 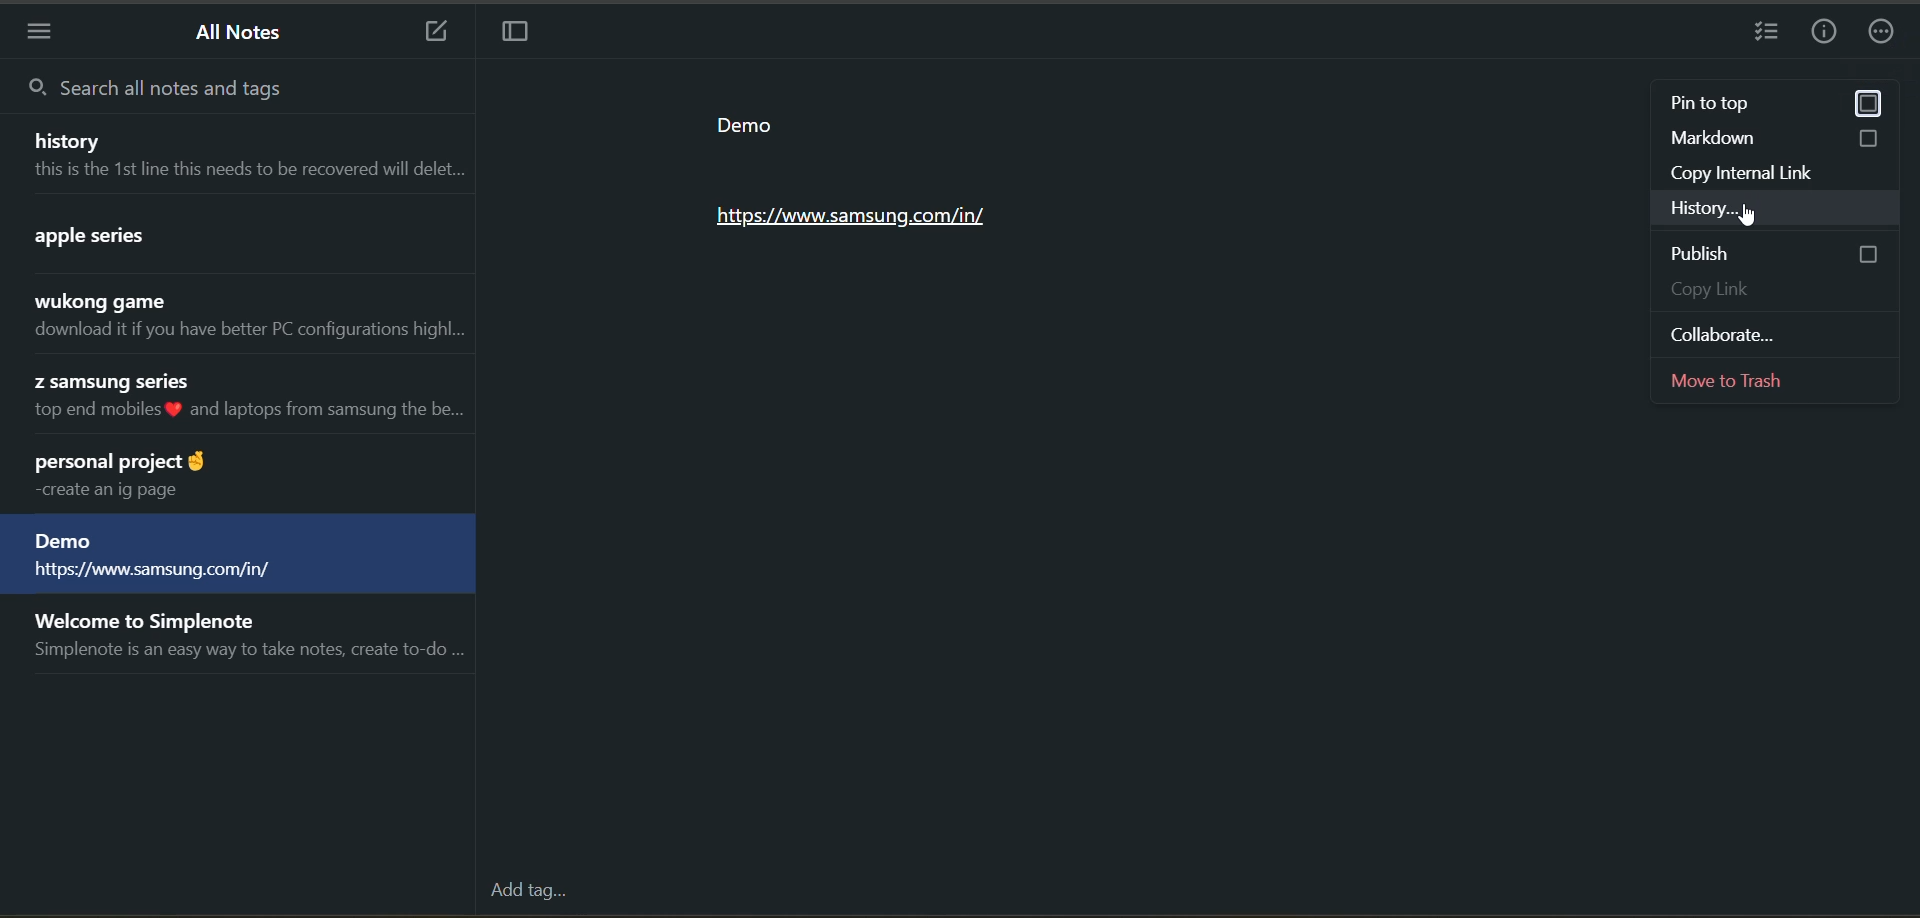 What do you see at coordinates (1780, 142) in the screenshot?
I see `markdown` at bounding box center [1780, 142].